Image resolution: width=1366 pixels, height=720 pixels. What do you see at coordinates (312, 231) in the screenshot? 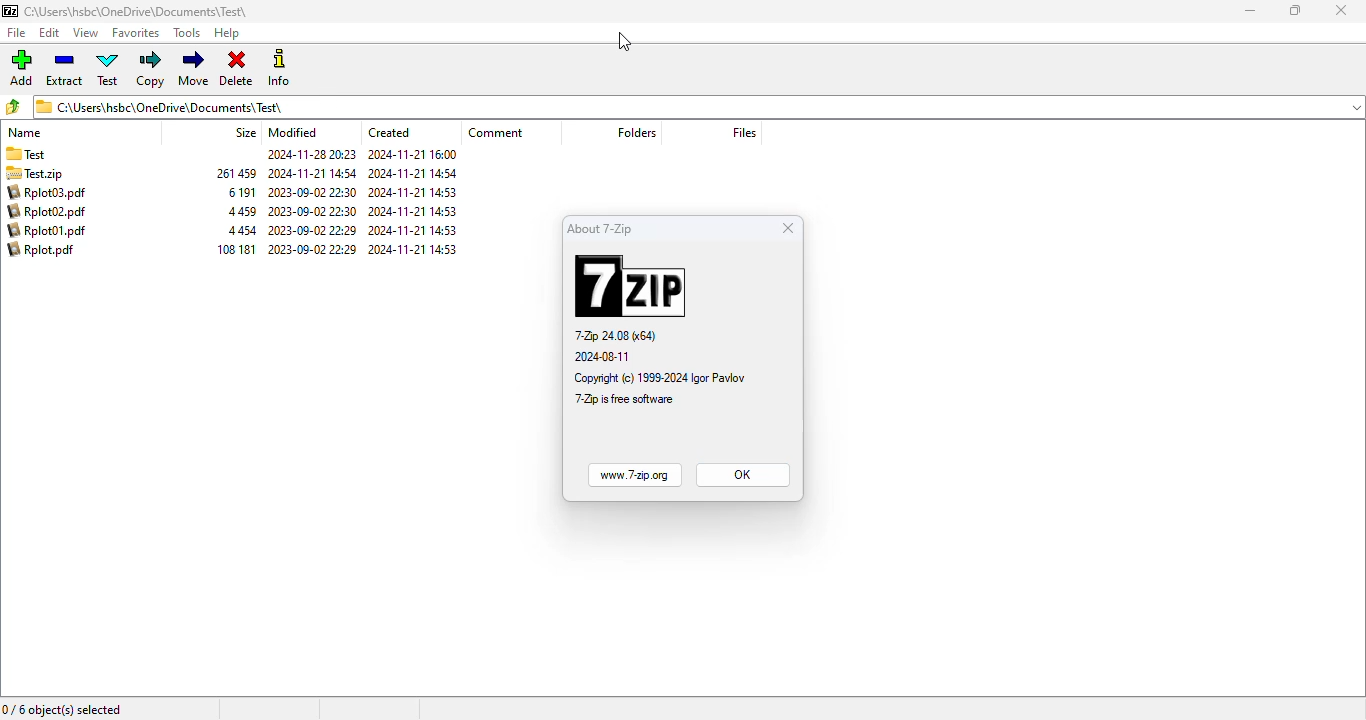
I see `2023-09-02 22:29` at bounding box center [312, 231].